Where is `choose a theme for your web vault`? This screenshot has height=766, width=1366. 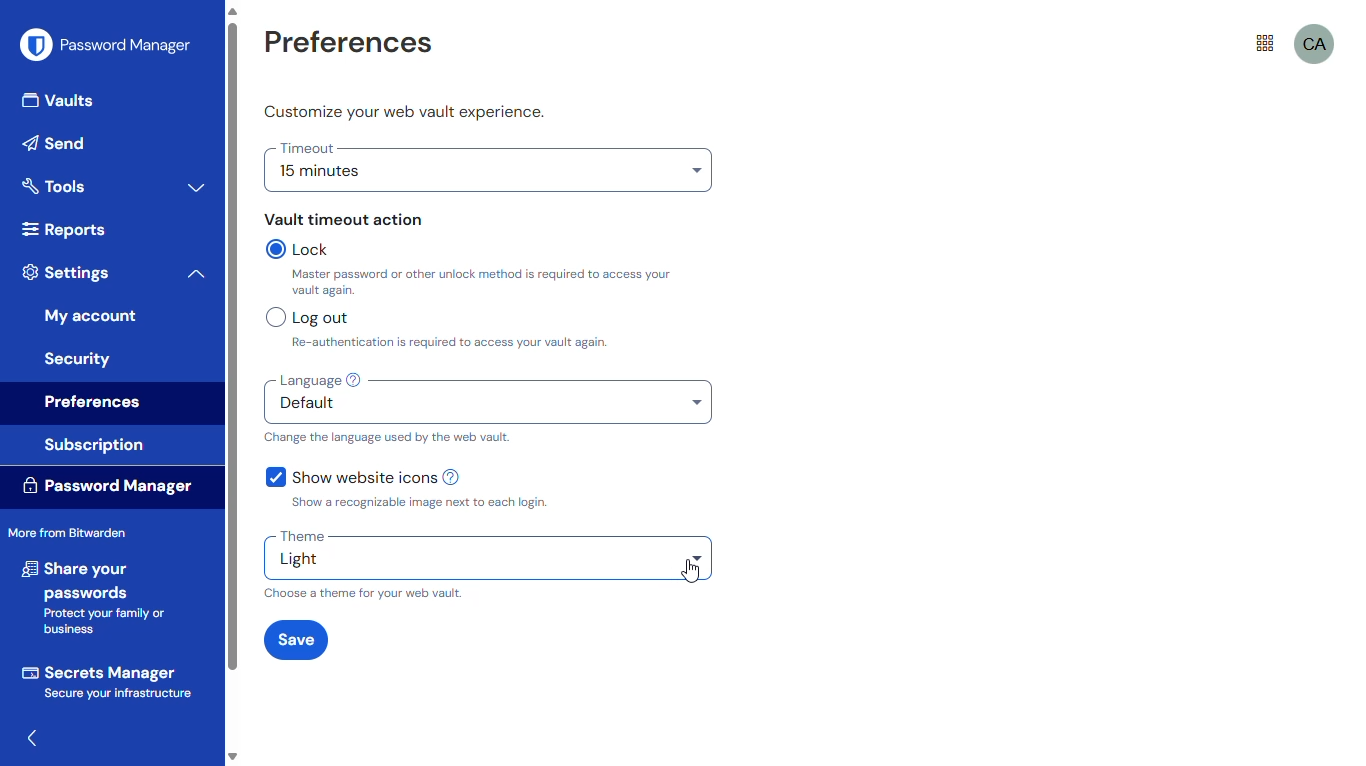 choose a theme for your web vault is located at coordinates (365, 593).